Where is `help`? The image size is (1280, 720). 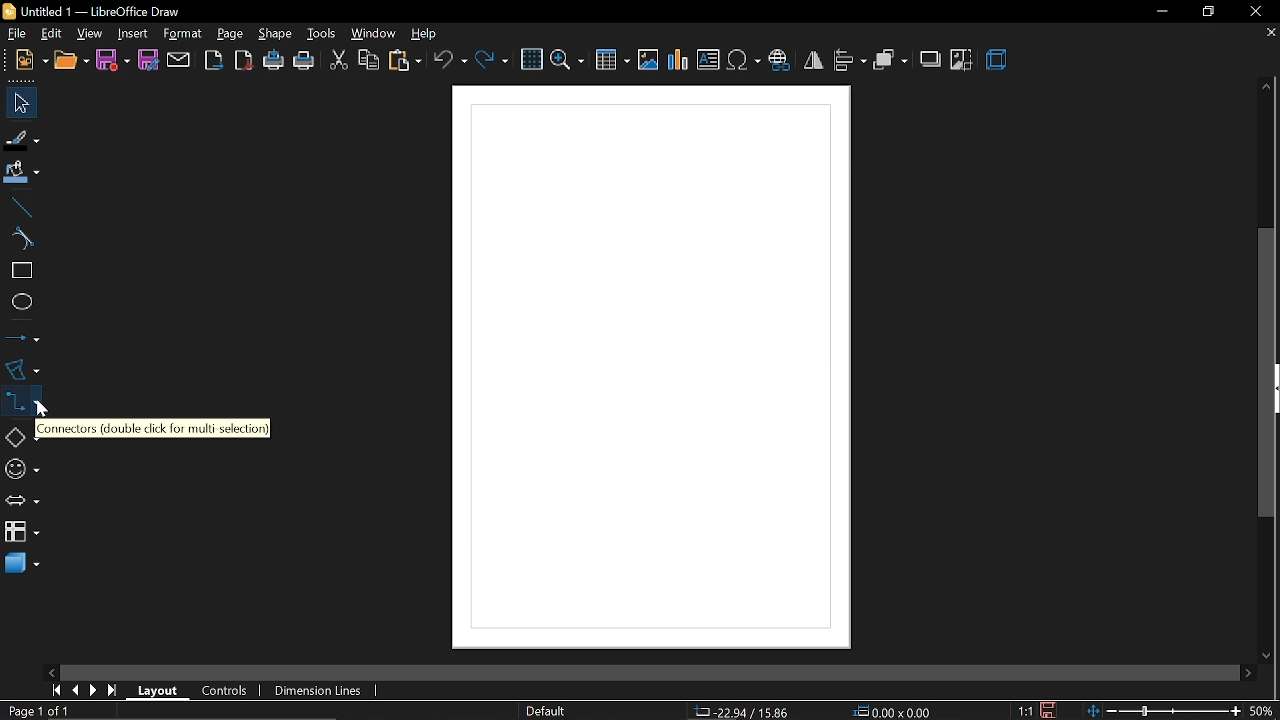 help is located at coordinates (424, 33).